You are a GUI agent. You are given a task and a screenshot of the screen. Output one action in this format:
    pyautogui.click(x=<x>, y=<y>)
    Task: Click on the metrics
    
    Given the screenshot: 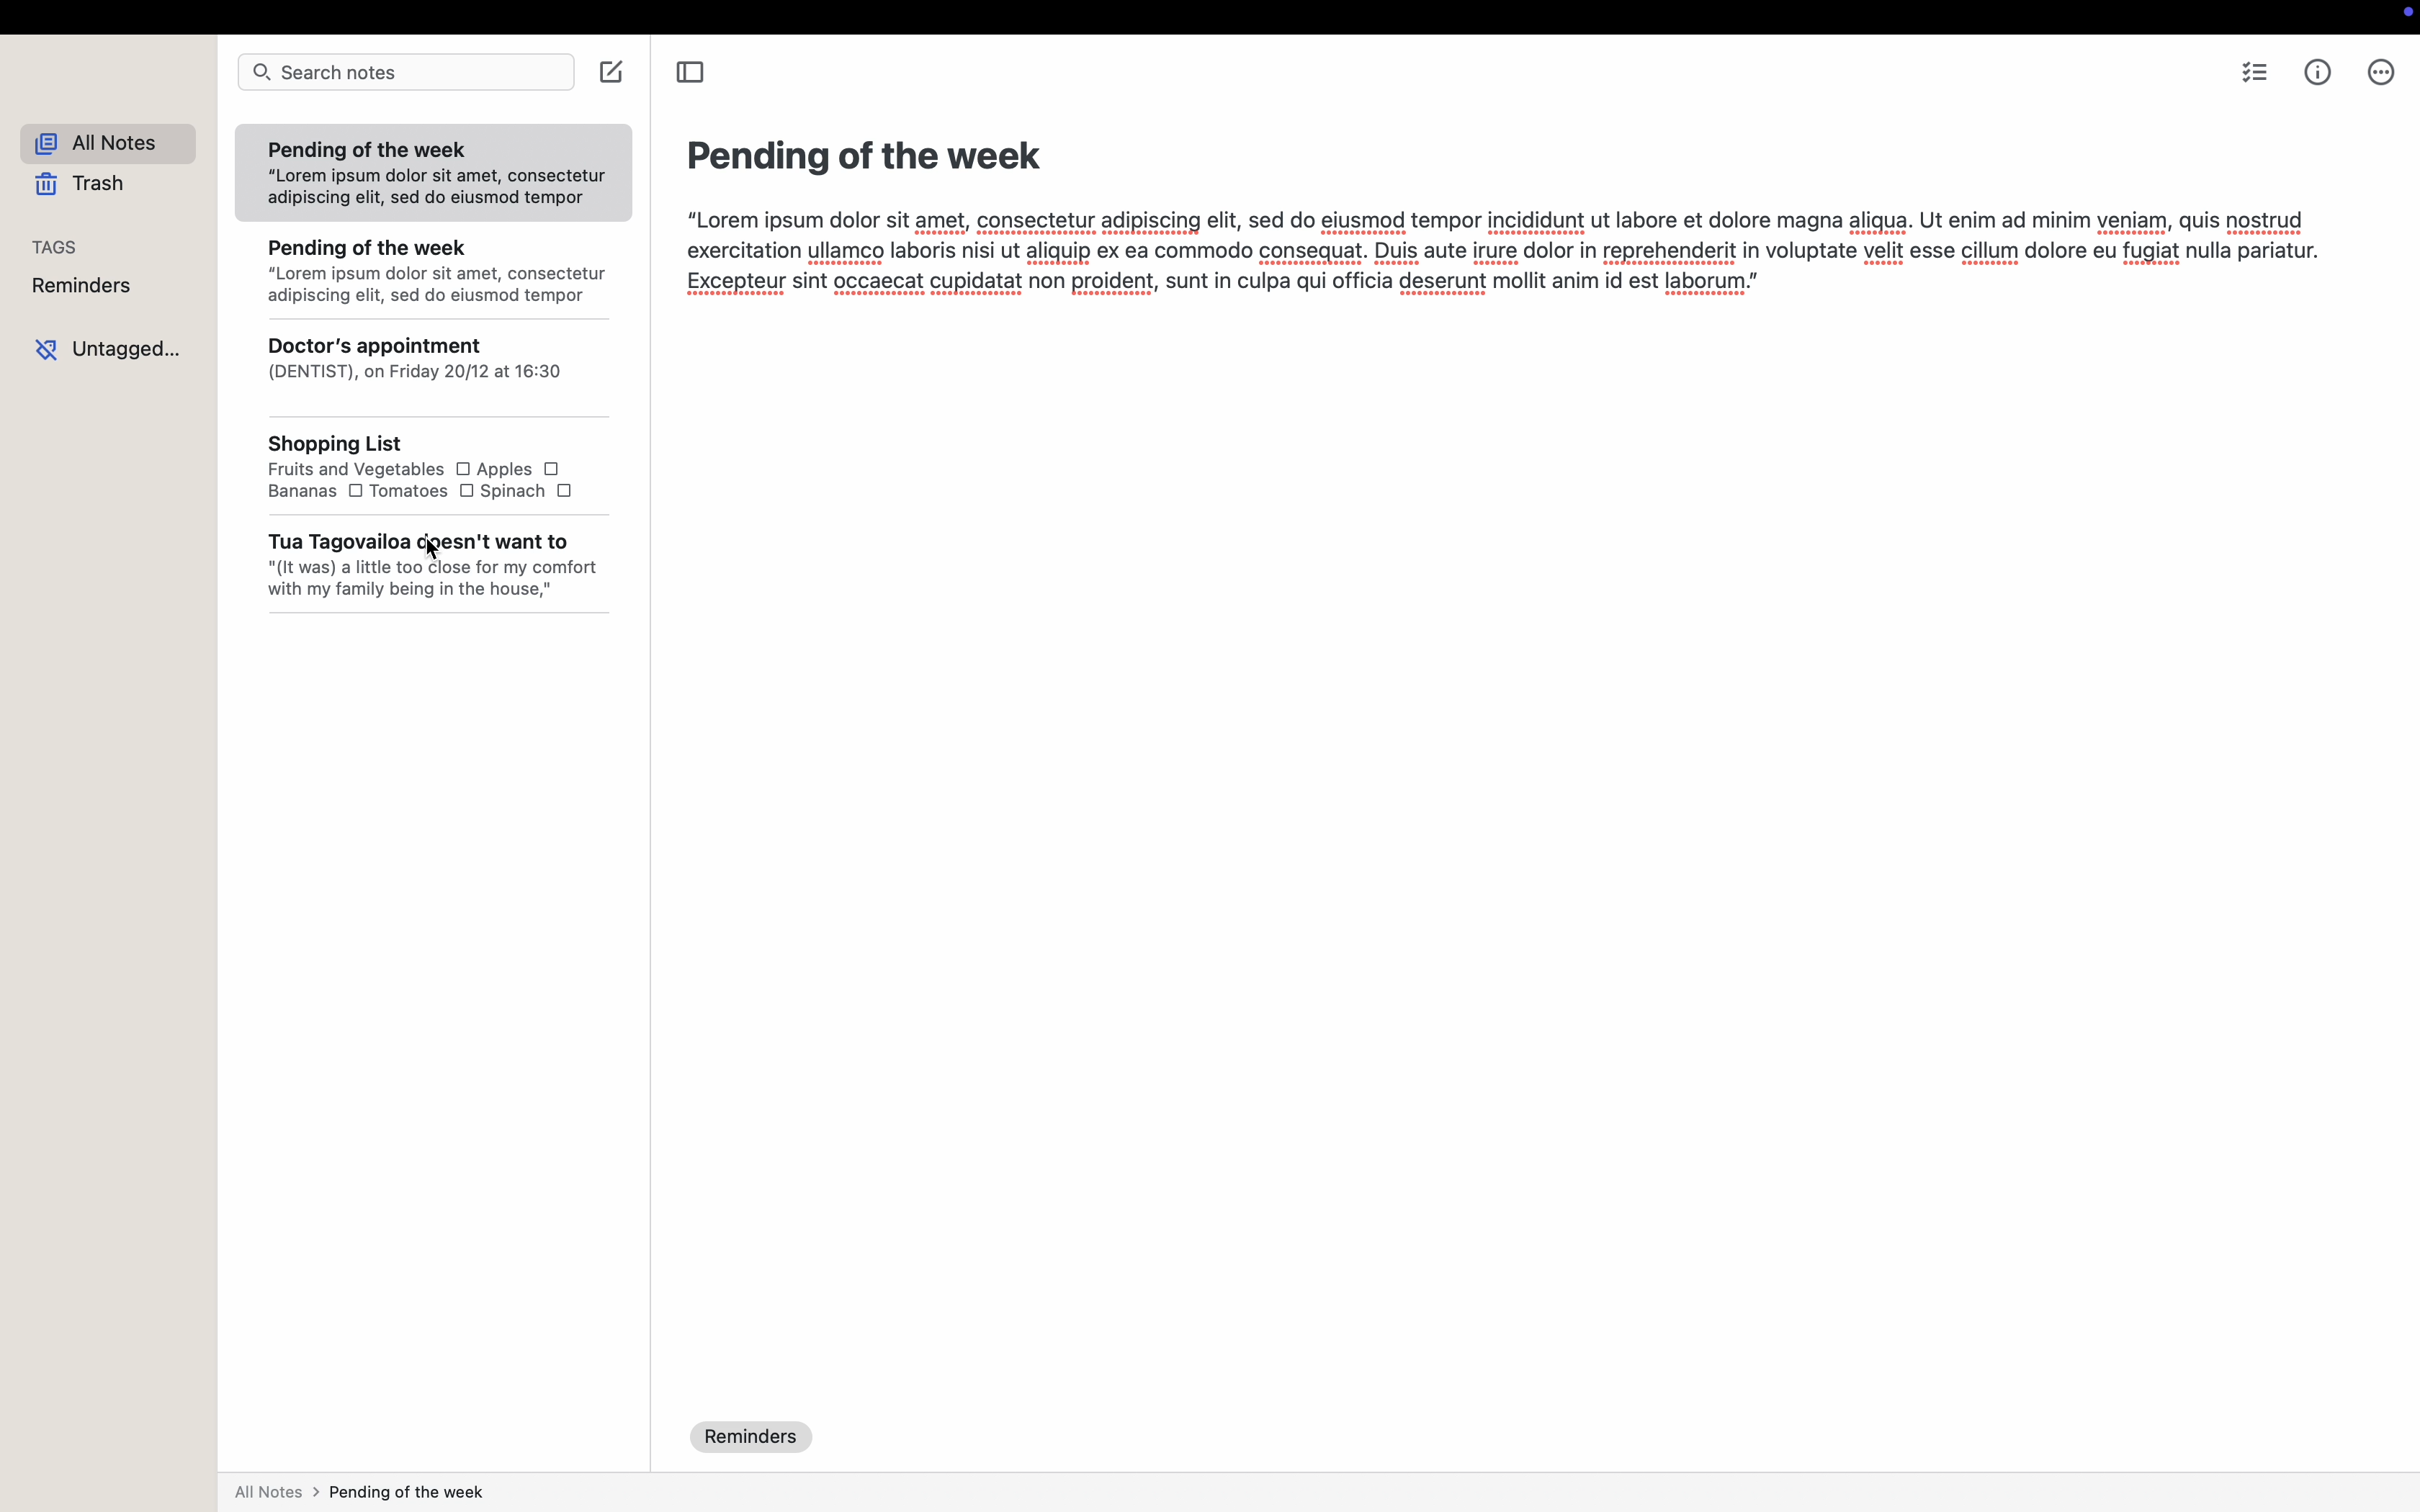 What is the action you would take?
    pyautogui.click(x=2320, y=73)
    